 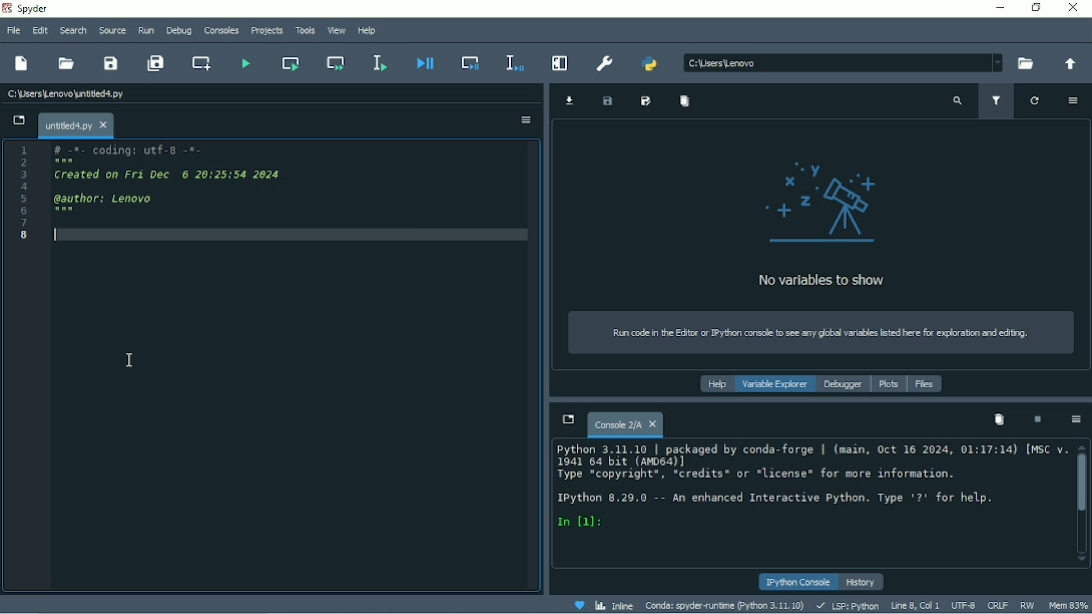 I want to click on Browse tabs, so click(x=568, y=422).